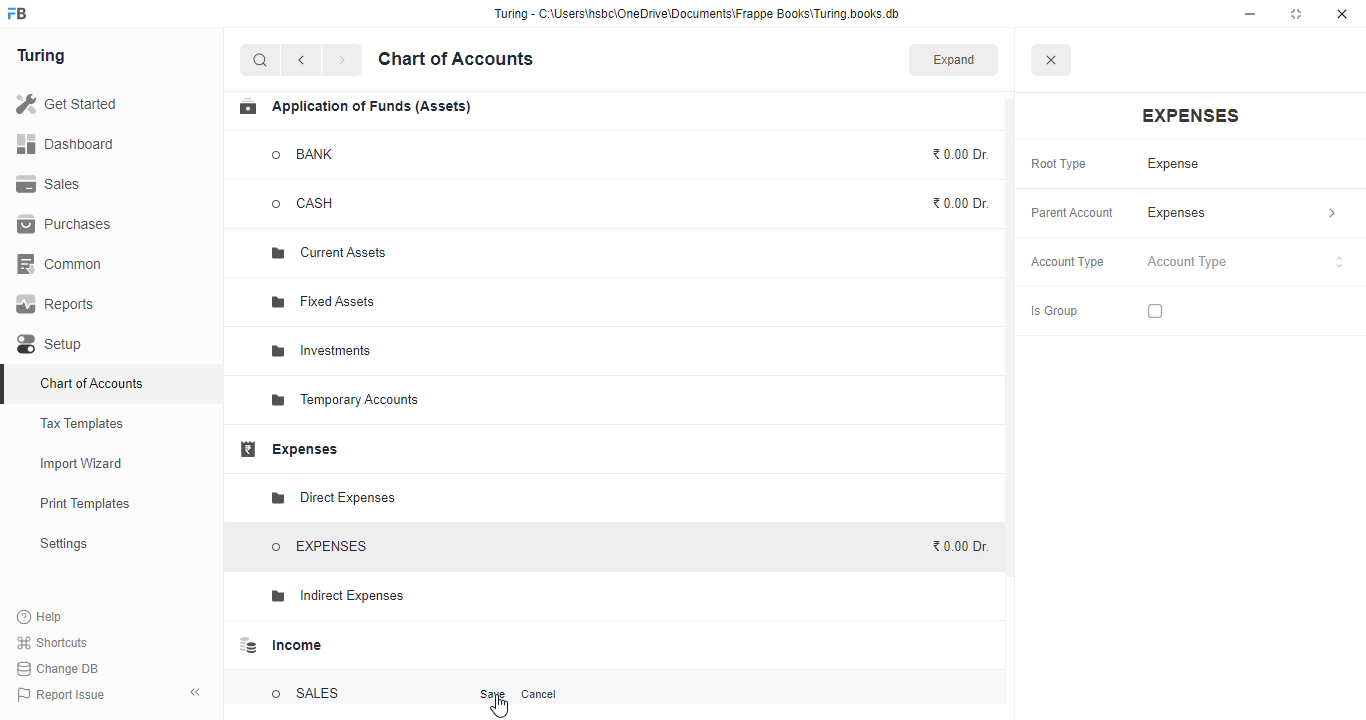 Image resolution: width=1366 pixels, height=720 pixels. I want to click on current assets, so click(329, 254).